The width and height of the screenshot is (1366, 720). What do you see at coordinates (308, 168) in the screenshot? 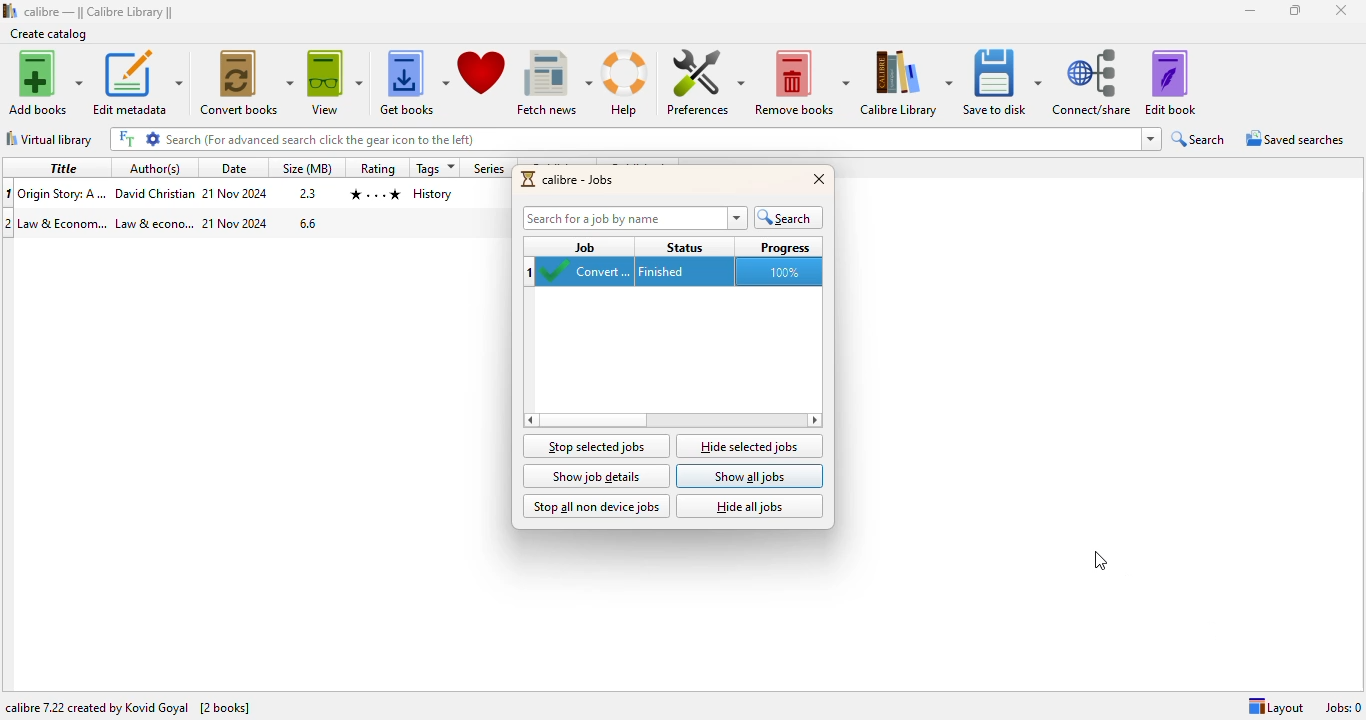
I see `size (MB)` at bounding box center [308, 168].